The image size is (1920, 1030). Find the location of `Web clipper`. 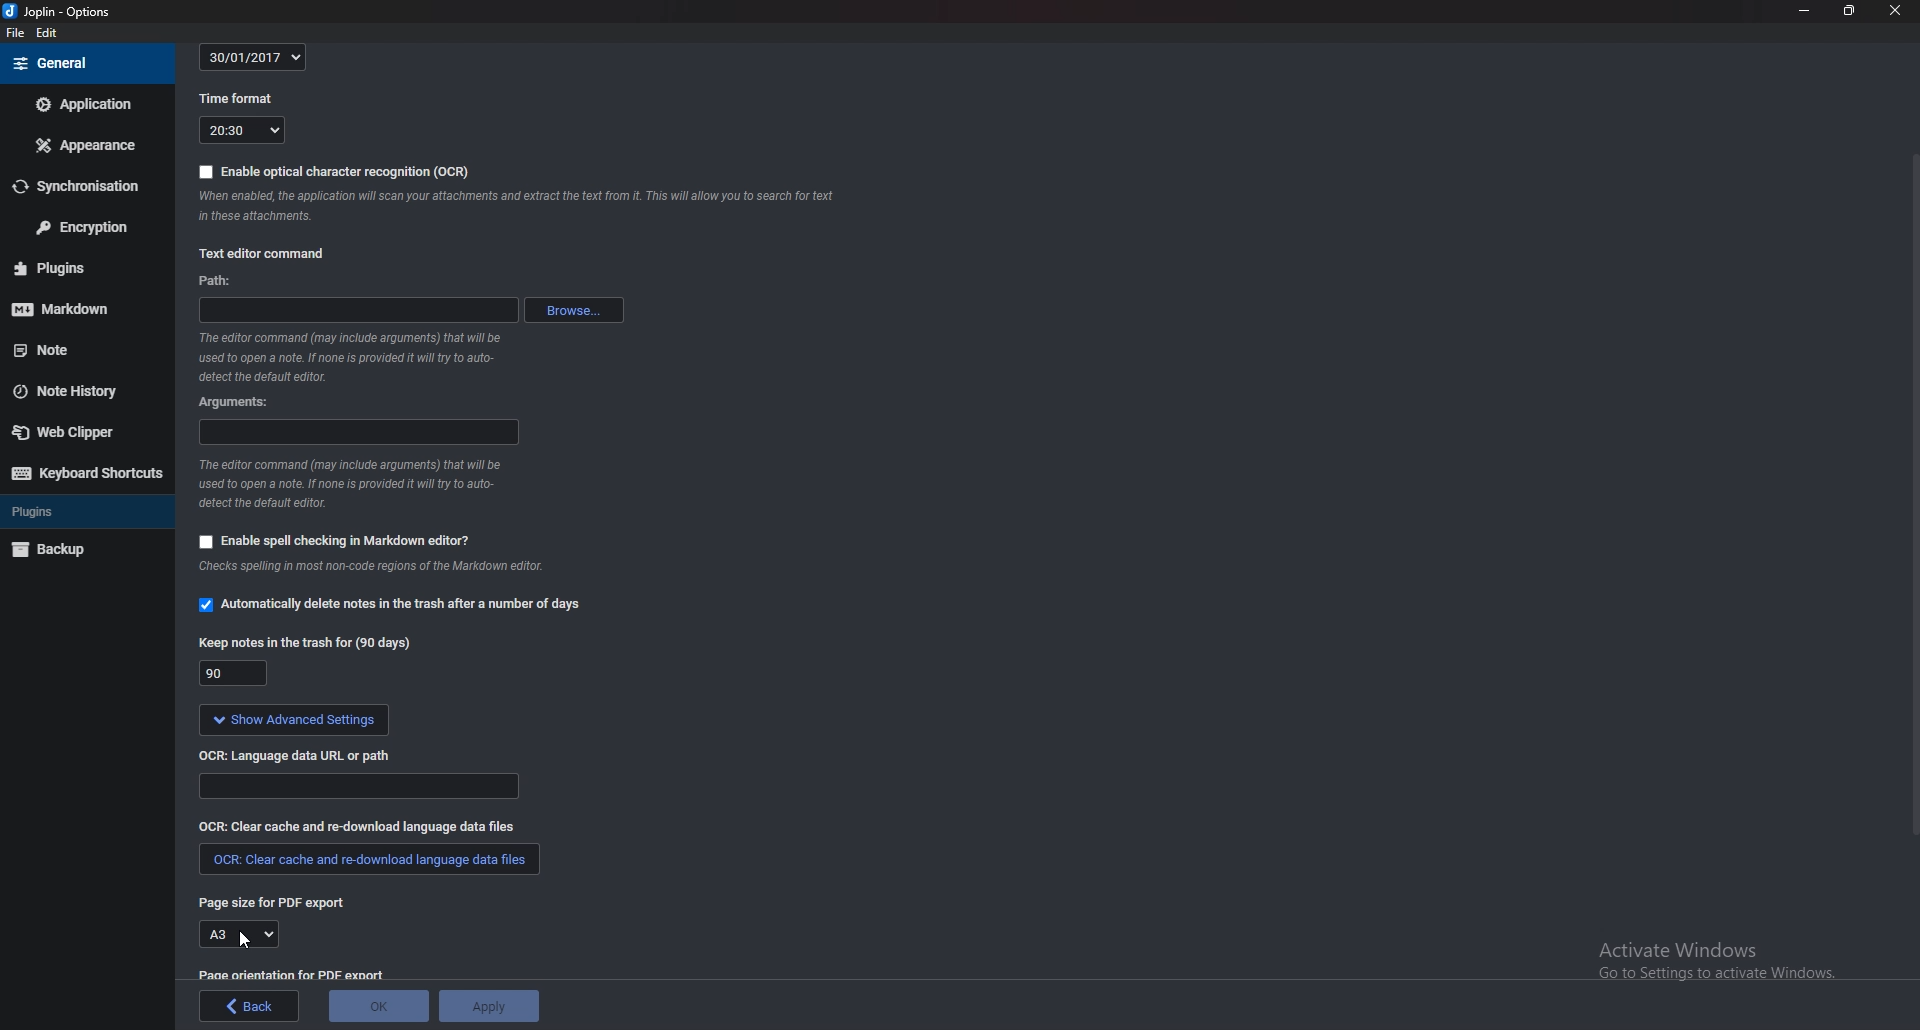

Web clipper is located at coordinates (77, 431).